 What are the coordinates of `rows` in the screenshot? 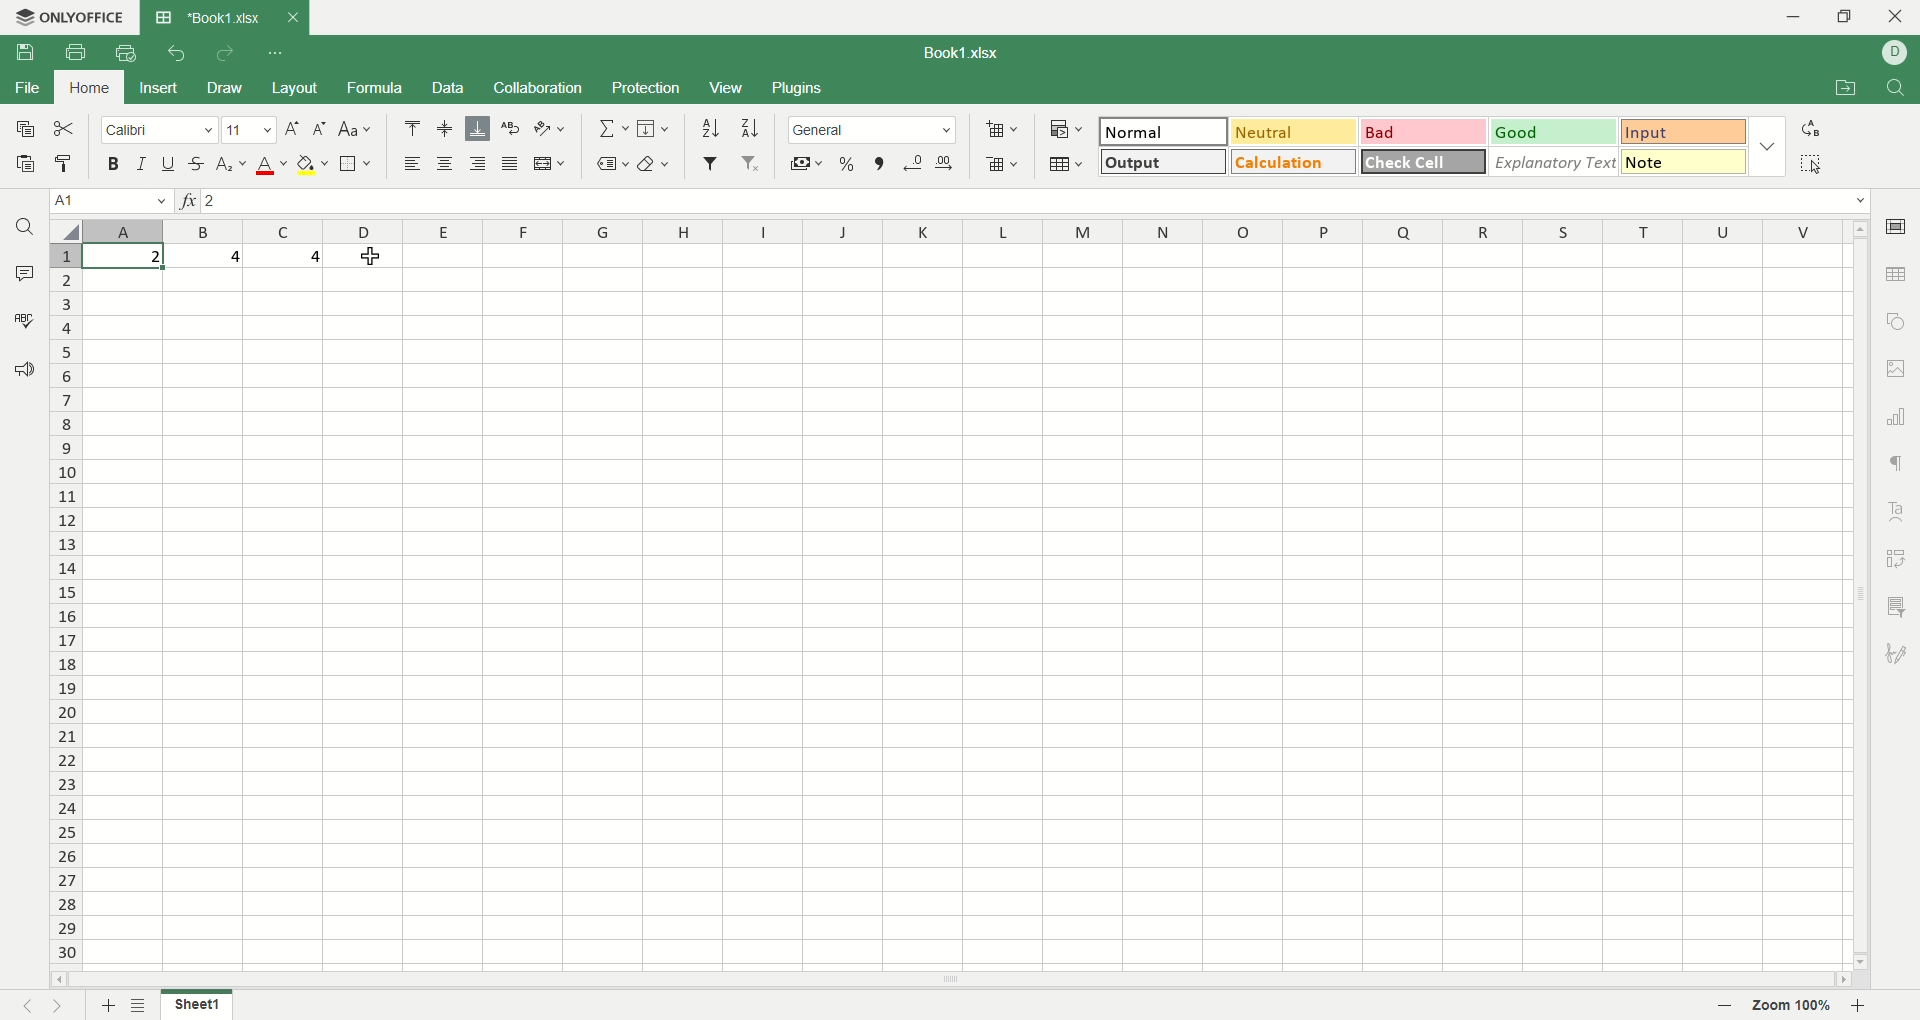 It's located at (64, 608).